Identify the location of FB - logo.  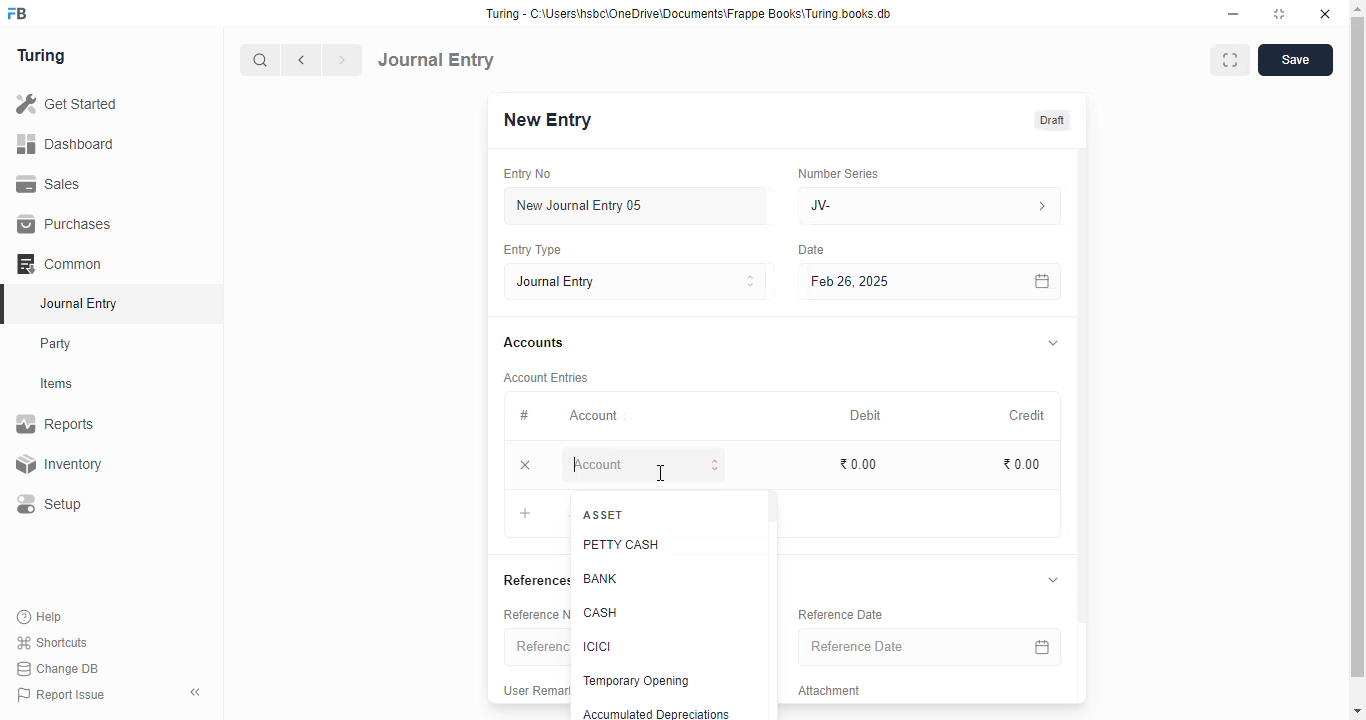
(17, 13).